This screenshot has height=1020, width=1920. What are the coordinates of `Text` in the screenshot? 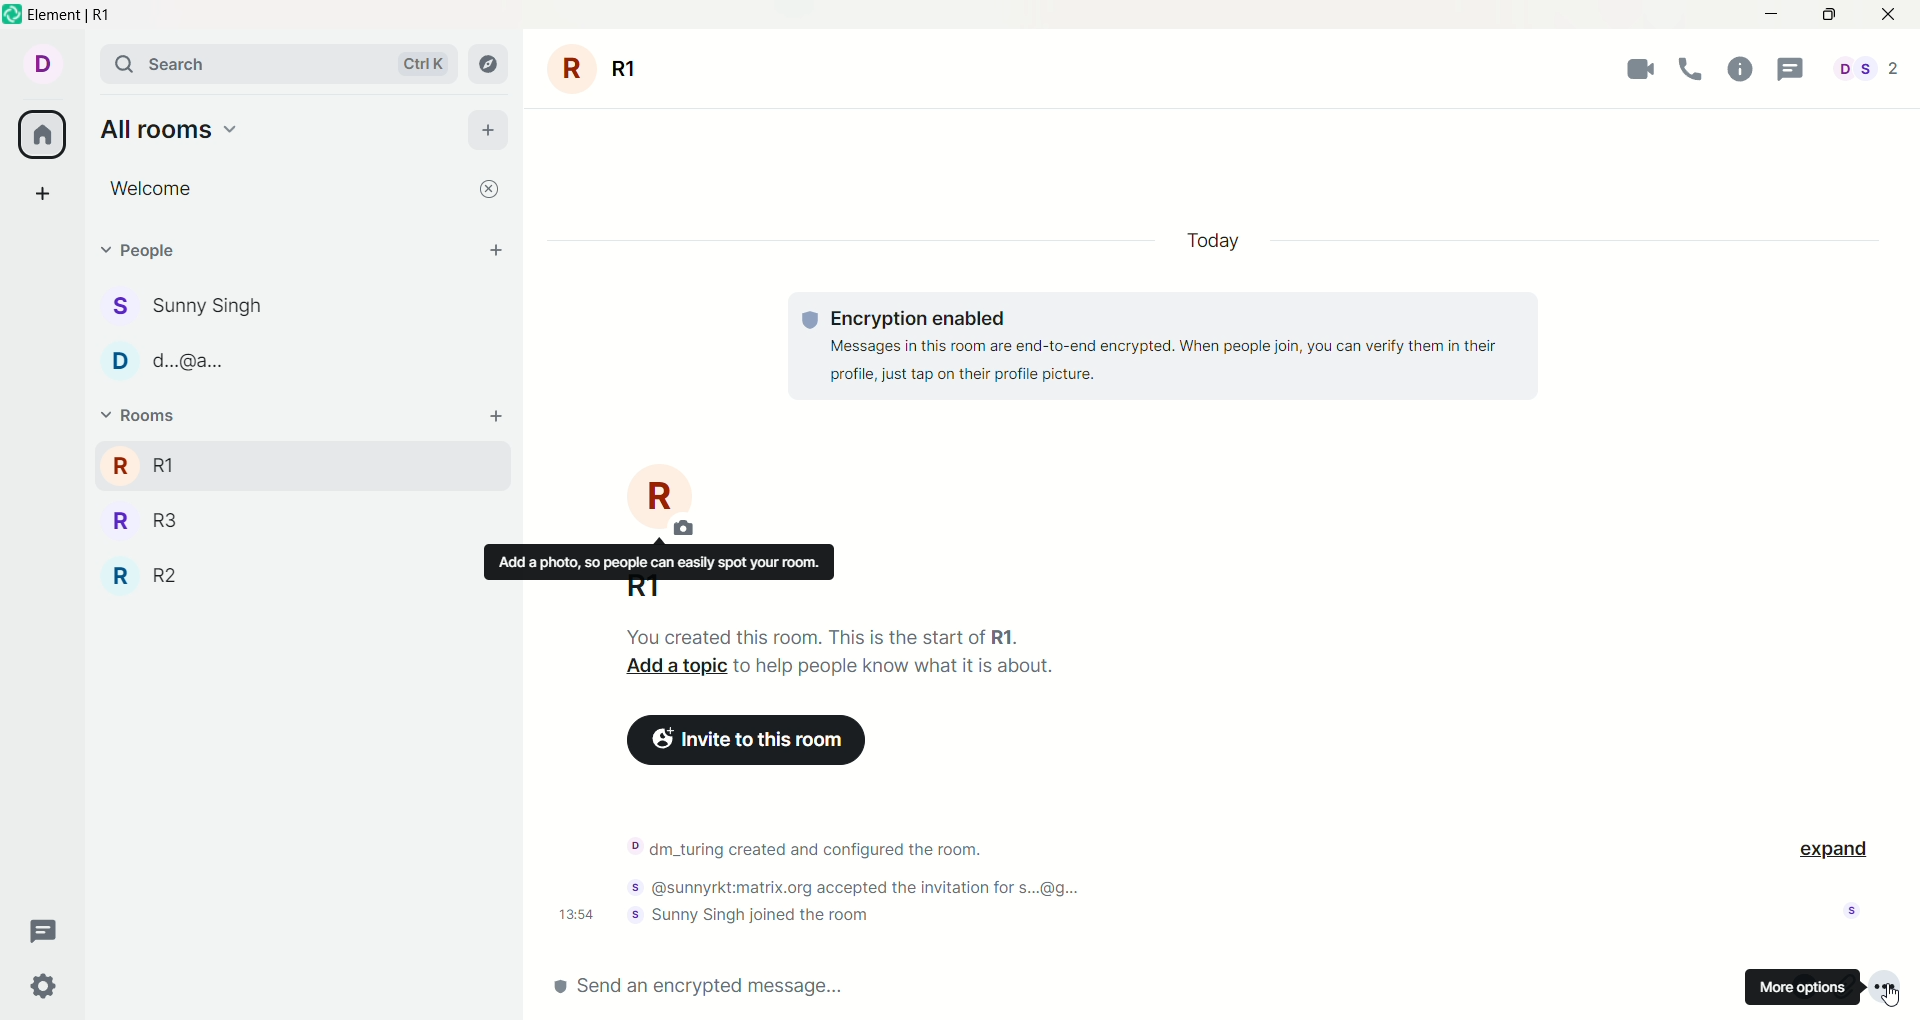 It's located at (896, 666).